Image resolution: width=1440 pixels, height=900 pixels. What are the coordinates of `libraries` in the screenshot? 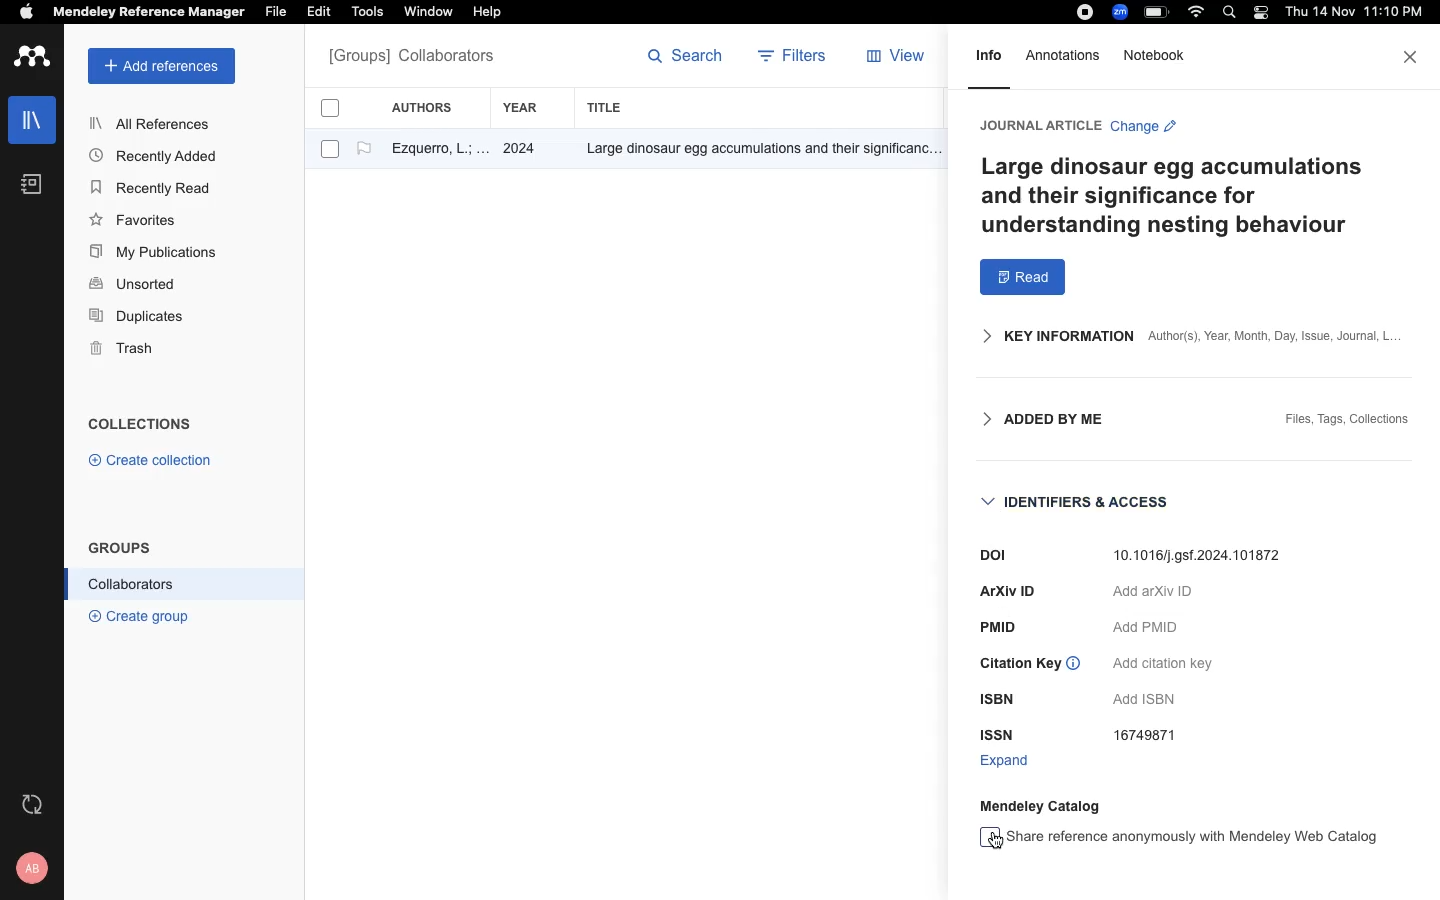 It's located at (30, 118).